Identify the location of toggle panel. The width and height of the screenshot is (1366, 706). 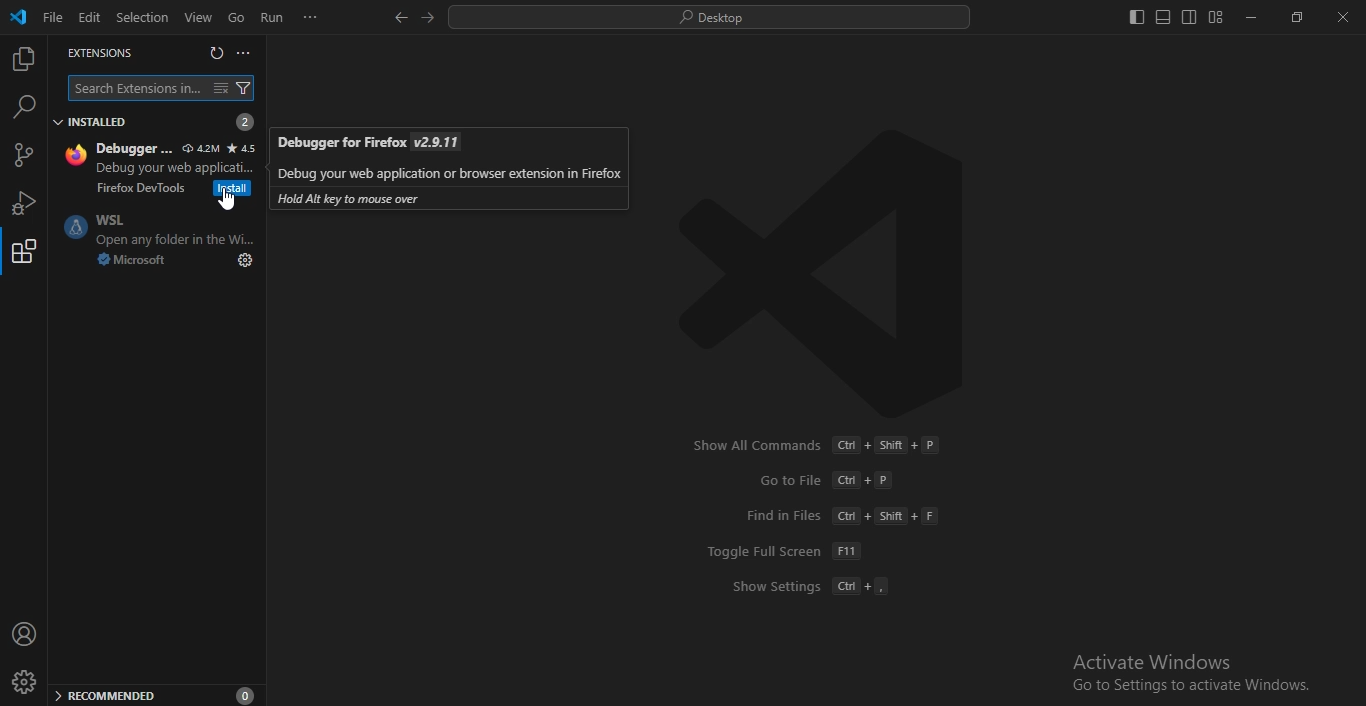
(1162, 18).